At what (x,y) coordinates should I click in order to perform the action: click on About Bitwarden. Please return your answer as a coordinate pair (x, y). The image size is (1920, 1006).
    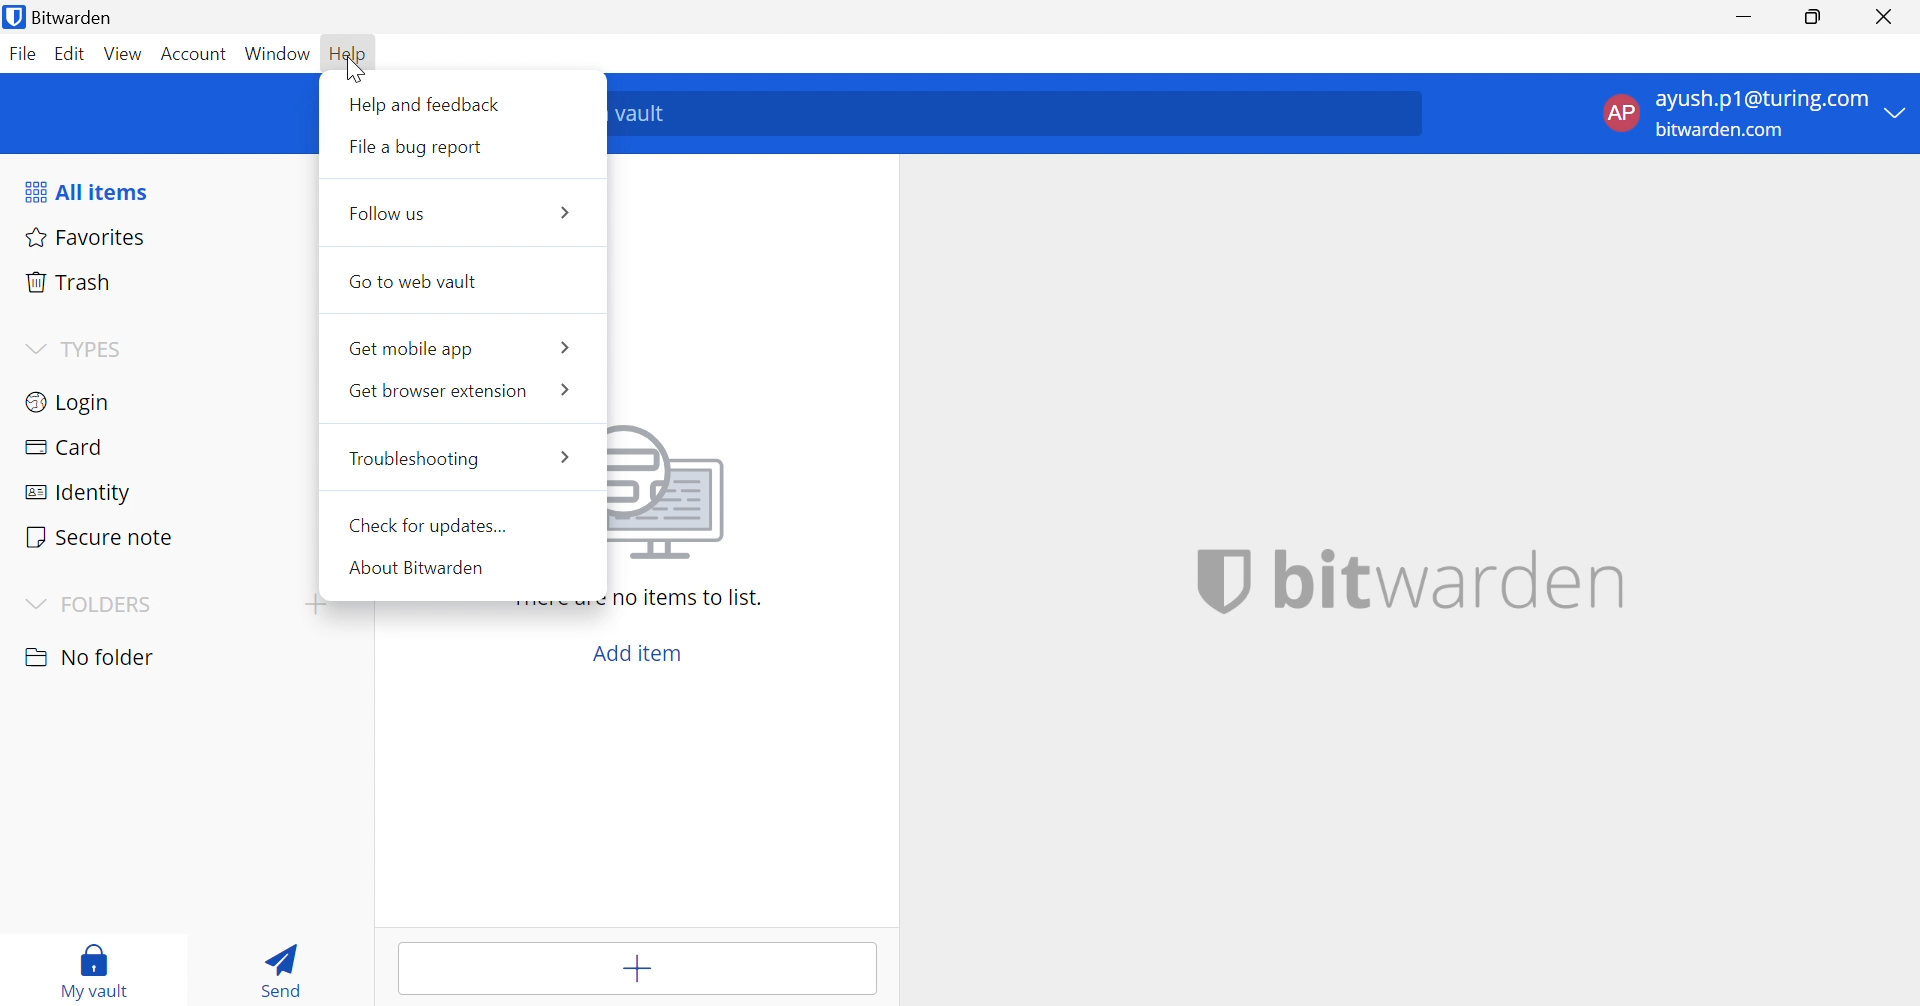
    Looking at the image, I should click on (421, 567).